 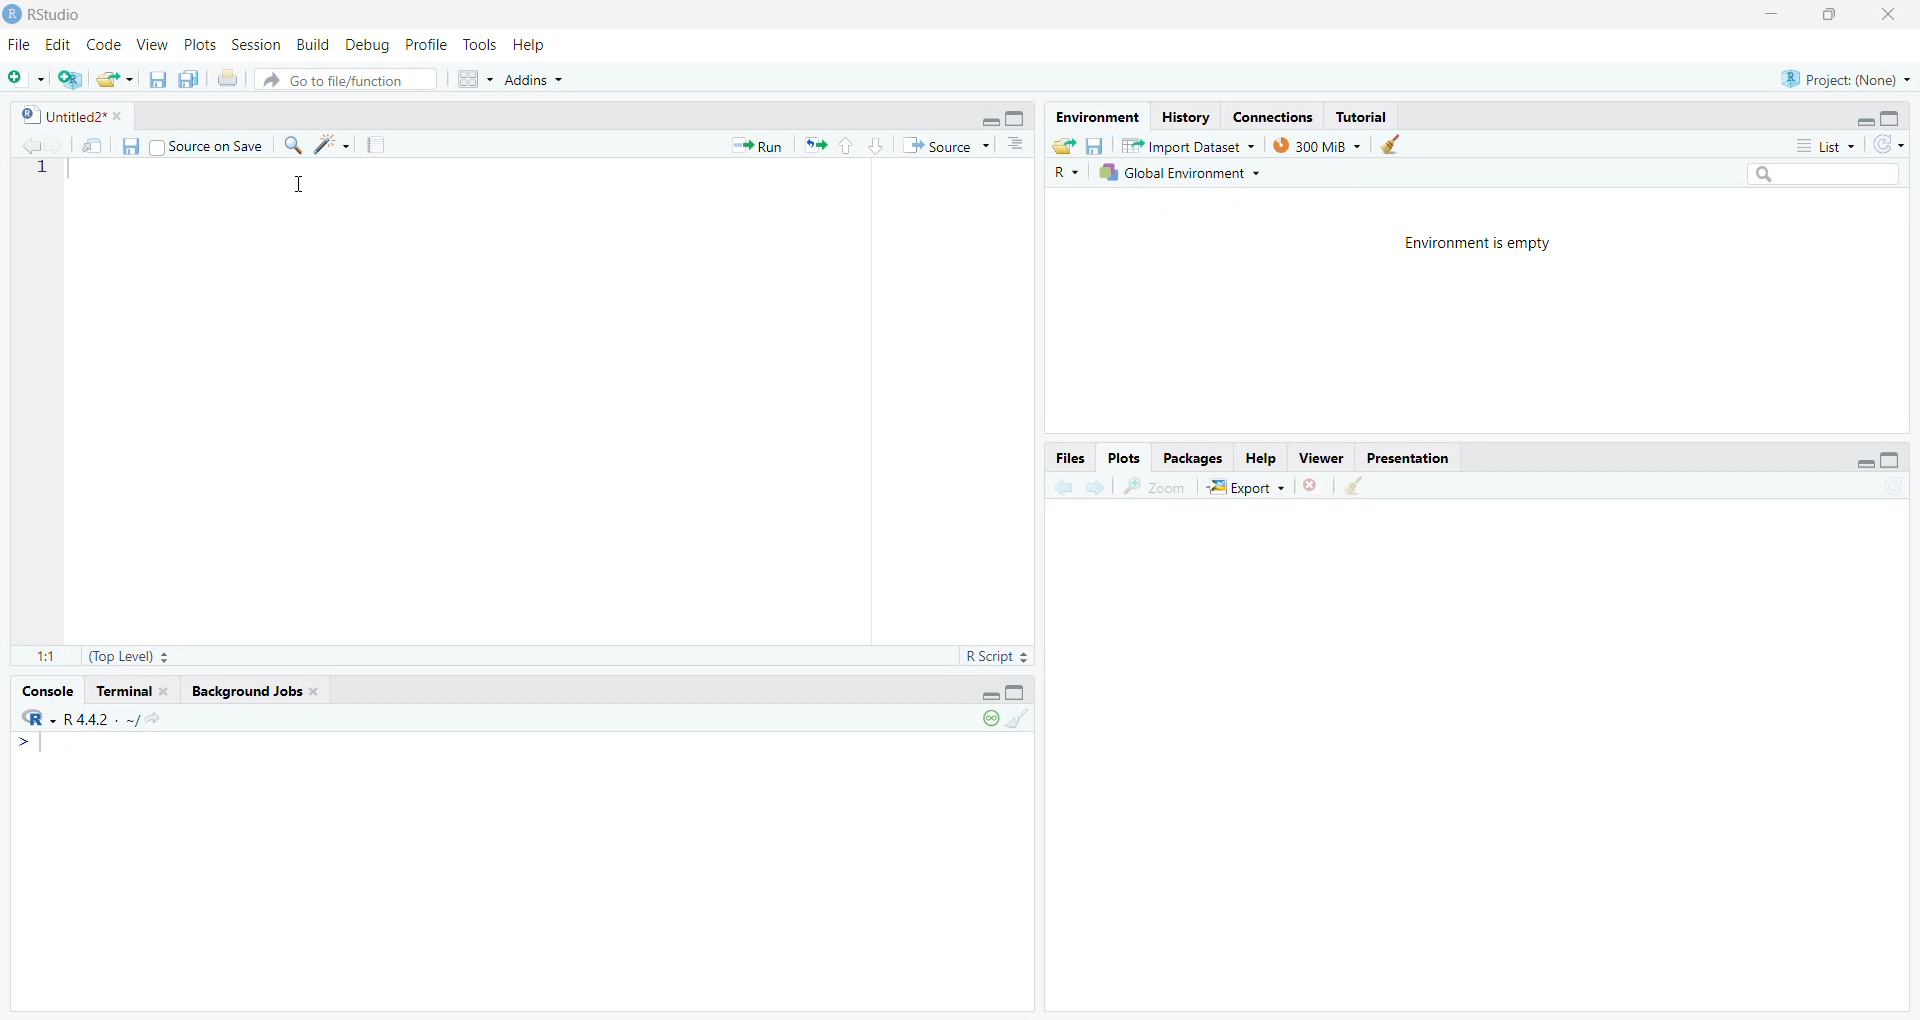 I want to click on open an existing file, so click(x=116, y=79).